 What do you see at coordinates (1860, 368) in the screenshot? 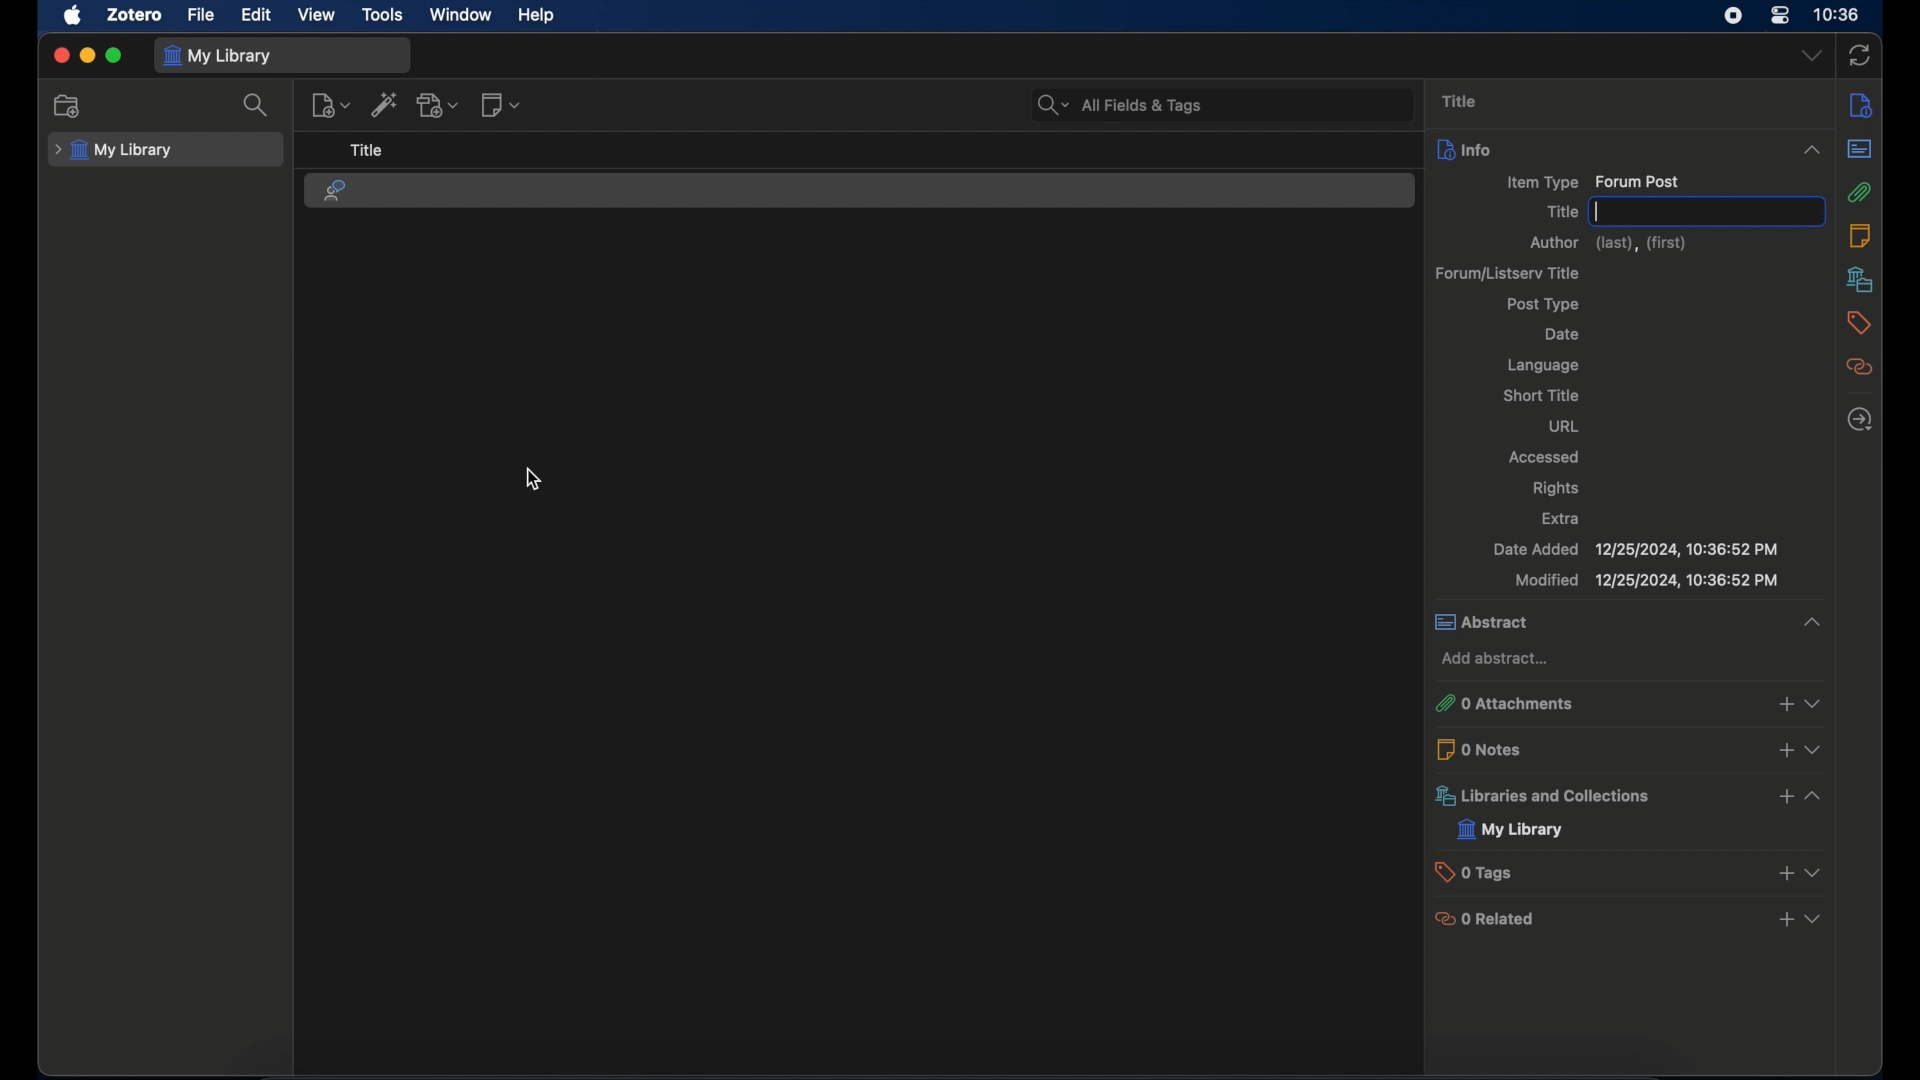
I see `related` at bounding box center [1860, 368].